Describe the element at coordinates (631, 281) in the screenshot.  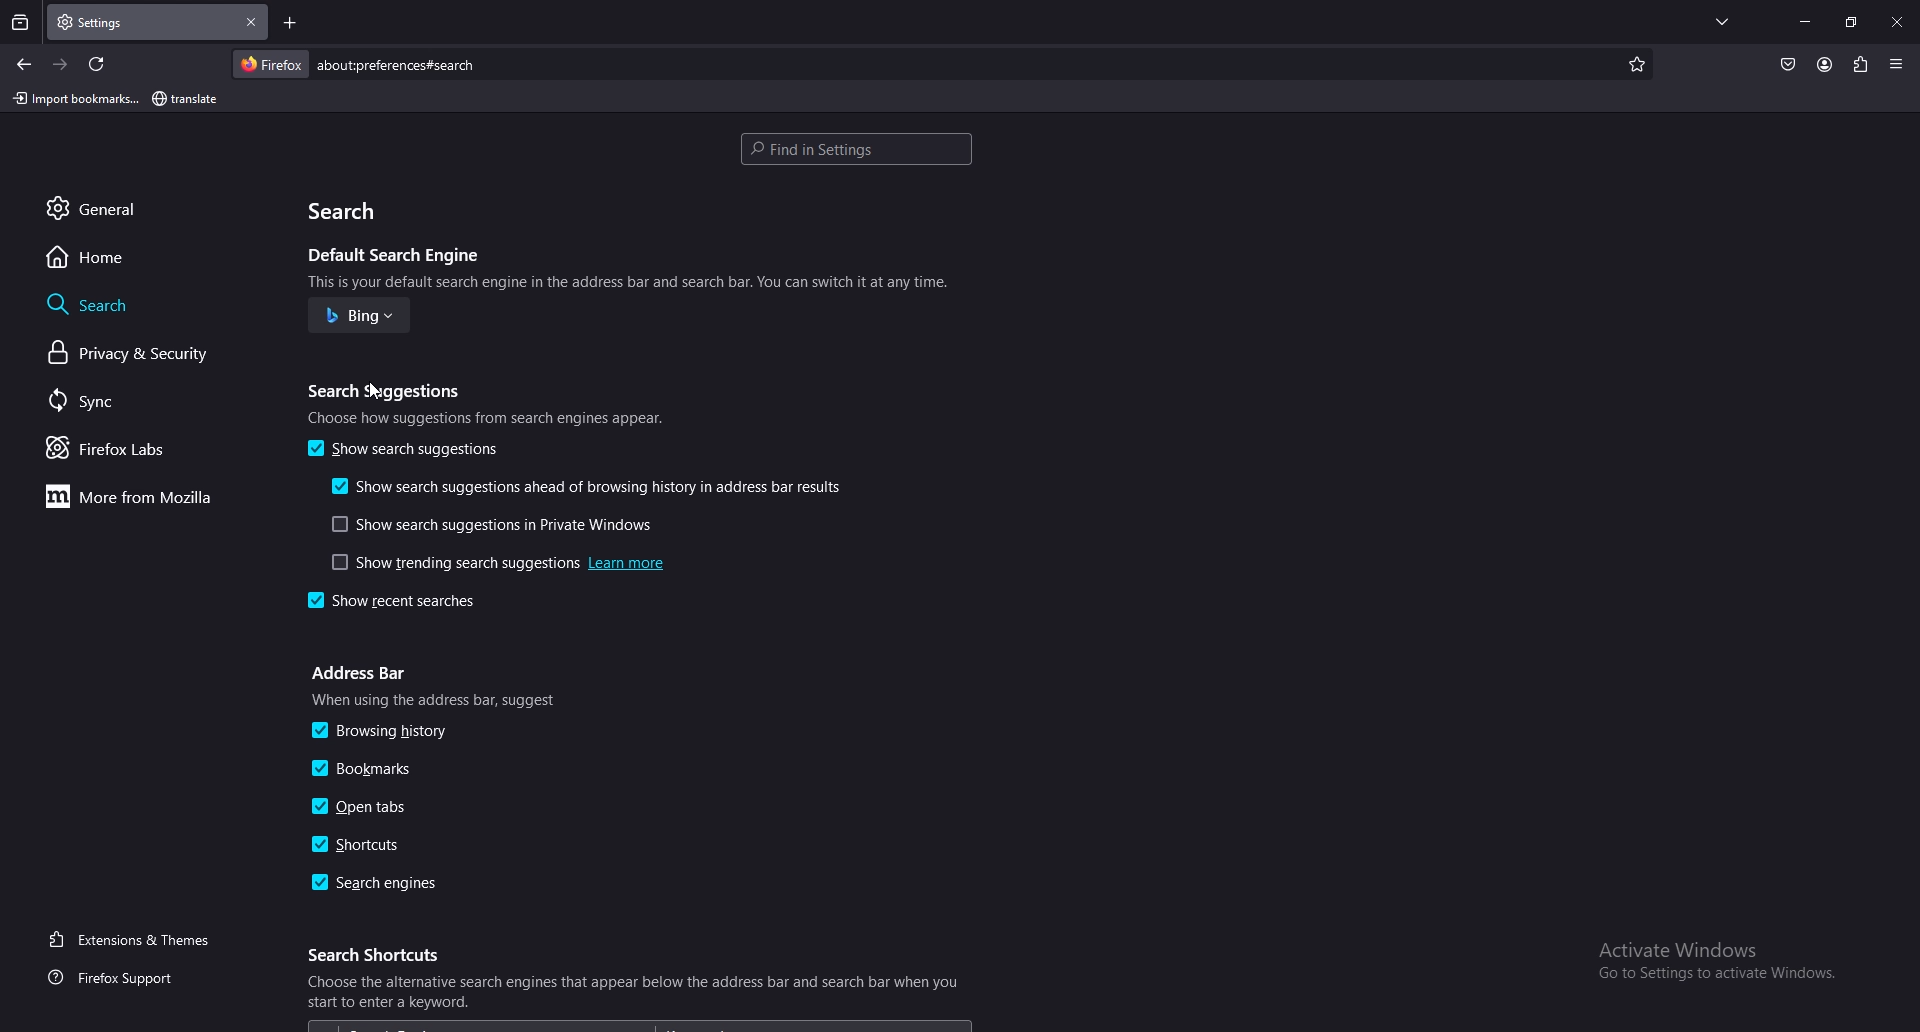
I see `info` at that location.